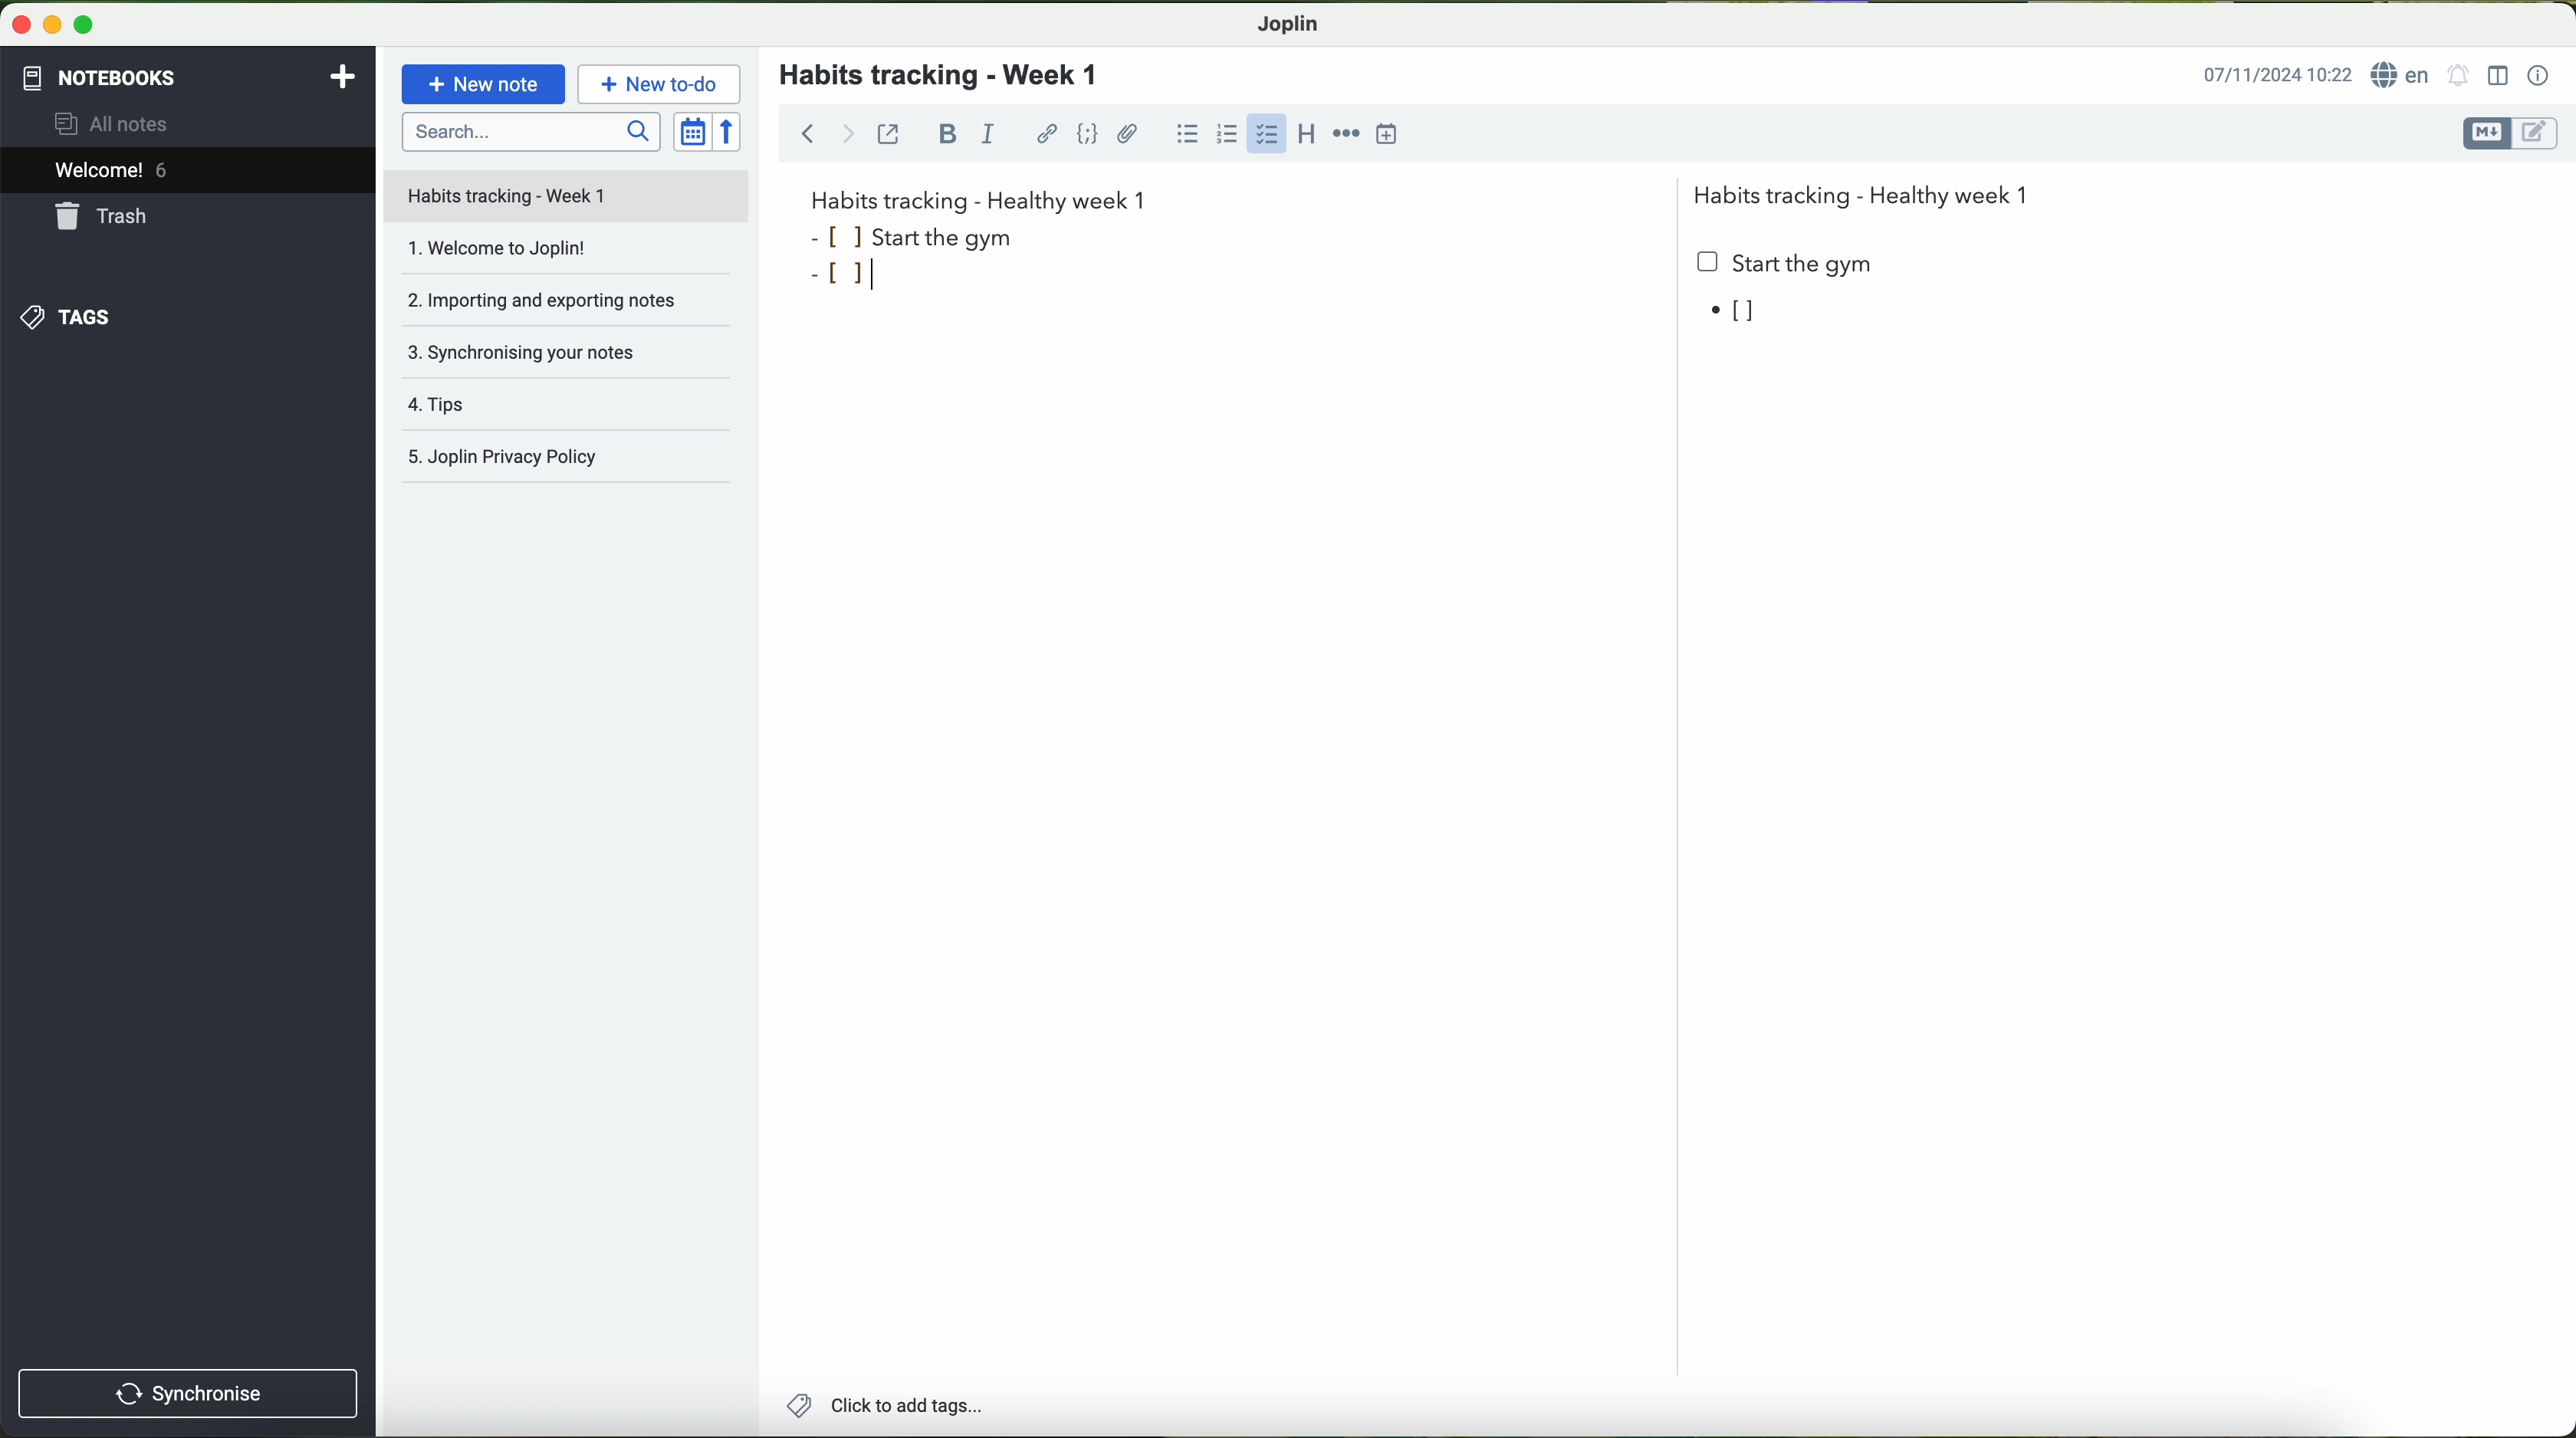 The image size is (2576, 1438). Describe the element at coordinates (848, 133) in the screenshot. I see `forward` at that location.